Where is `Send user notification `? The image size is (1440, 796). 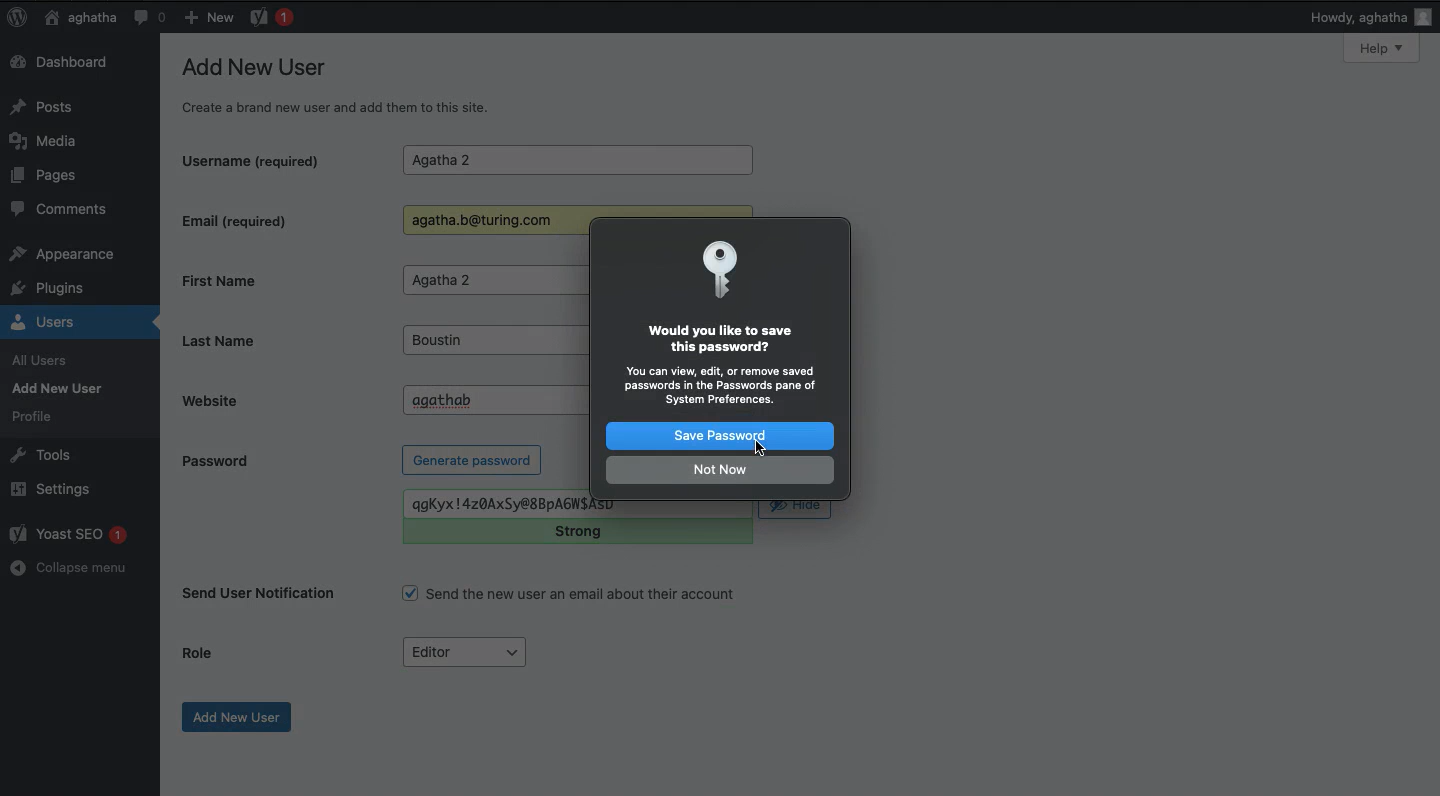 Send user notification  is located at coordinates (260, 597).